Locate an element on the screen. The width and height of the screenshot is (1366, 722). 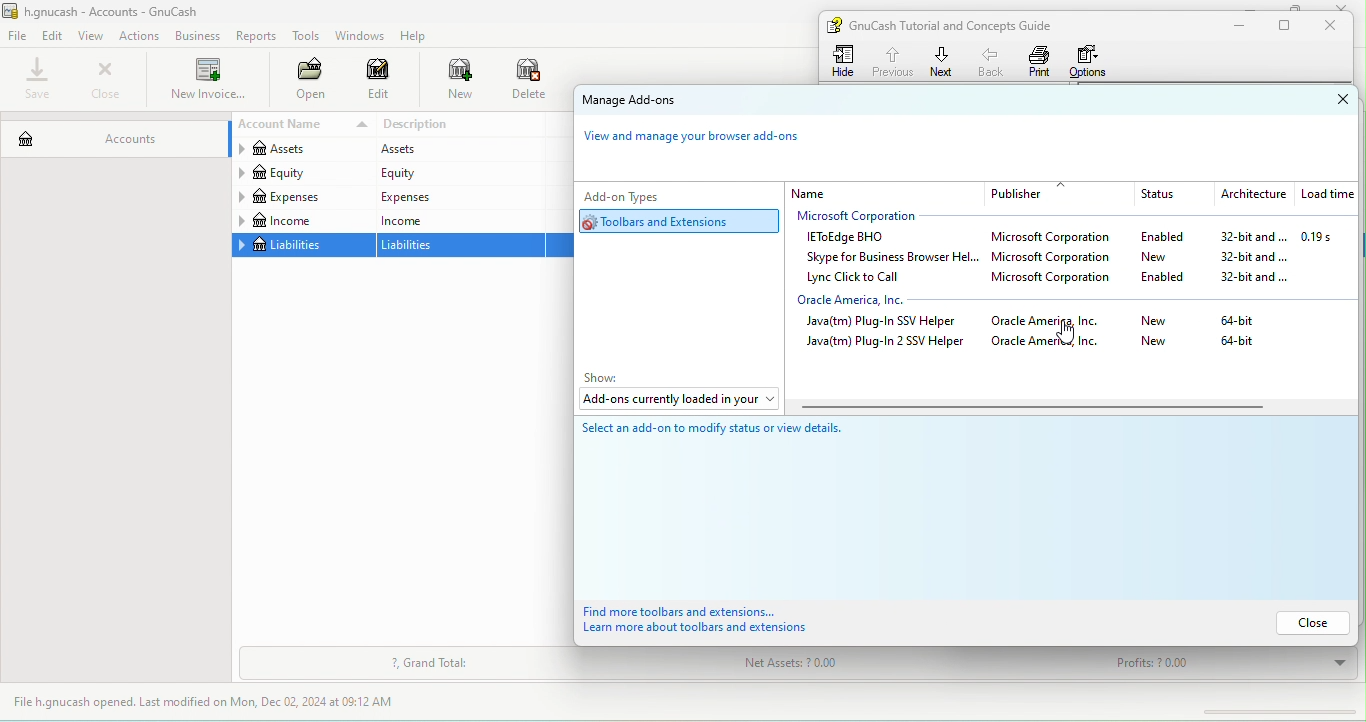
cursor movement is located at coordinates (1065, 334).